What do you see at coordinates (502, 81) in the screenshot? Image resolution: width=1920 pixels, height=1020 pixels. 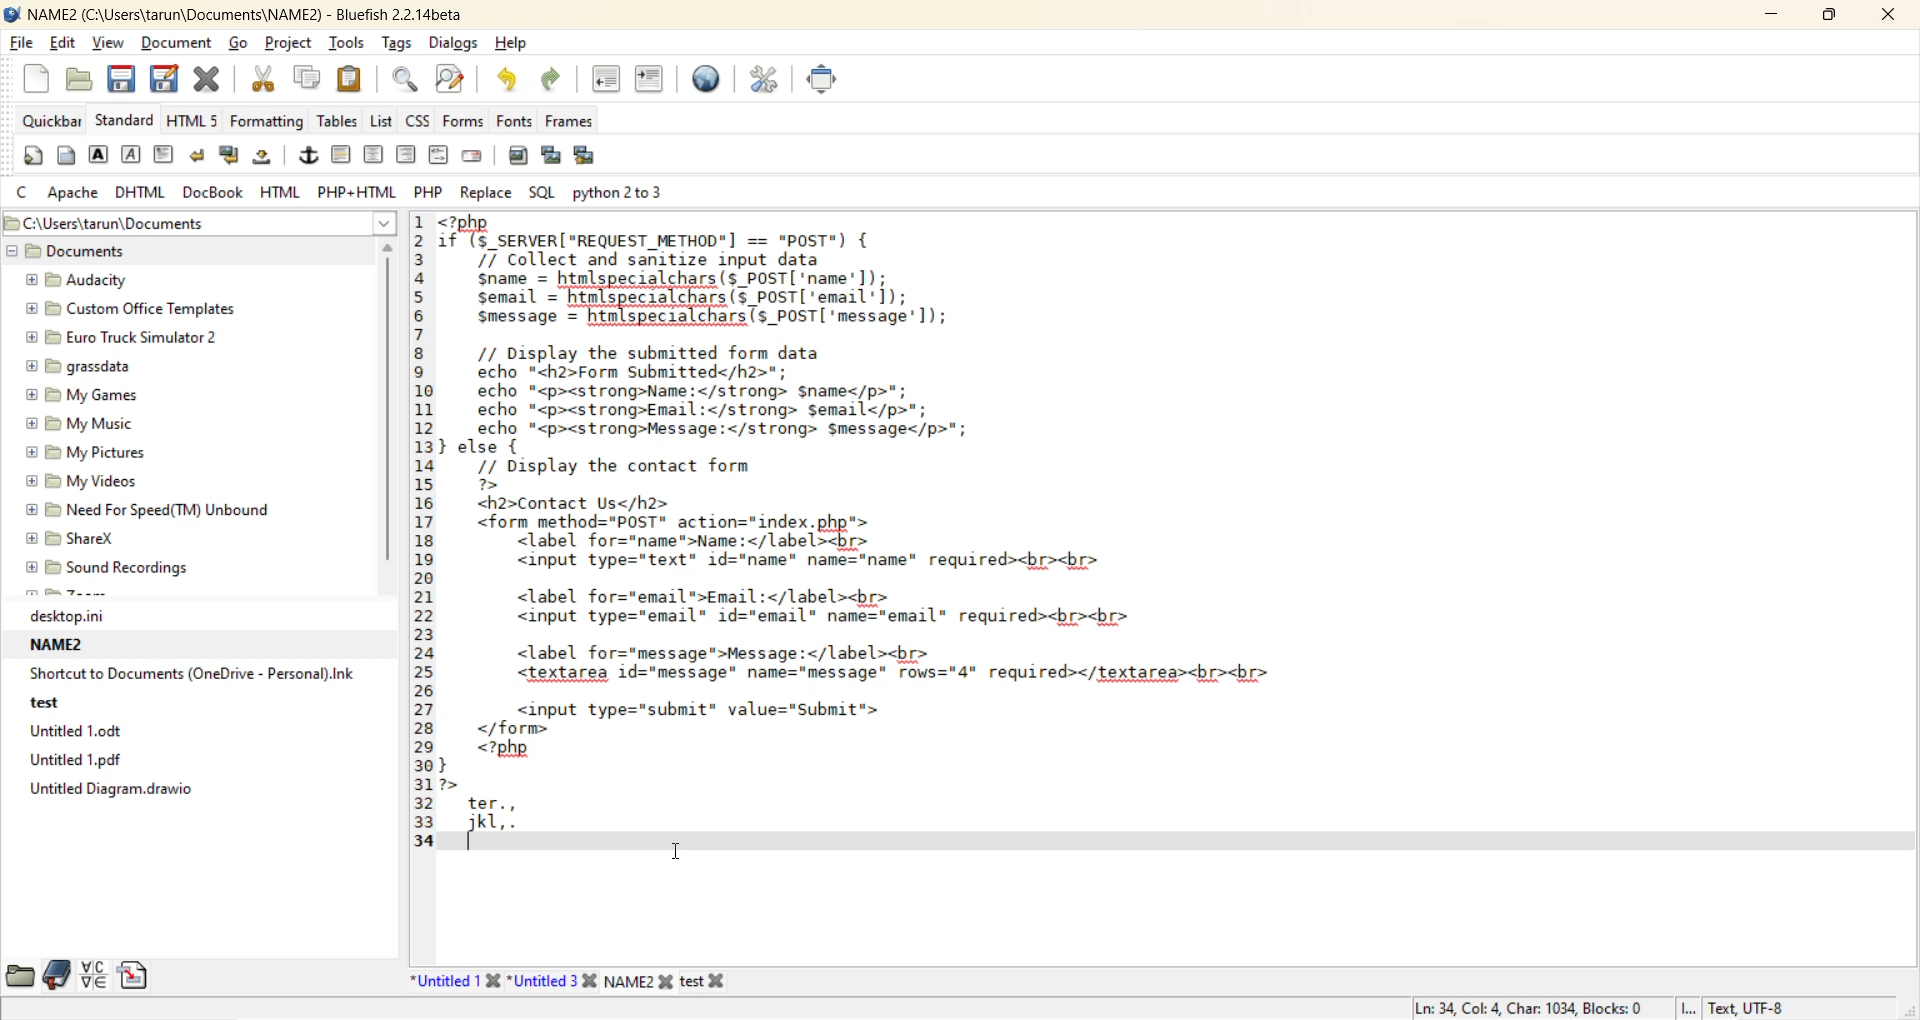 I see `undo` at bounding box center [502, 81].